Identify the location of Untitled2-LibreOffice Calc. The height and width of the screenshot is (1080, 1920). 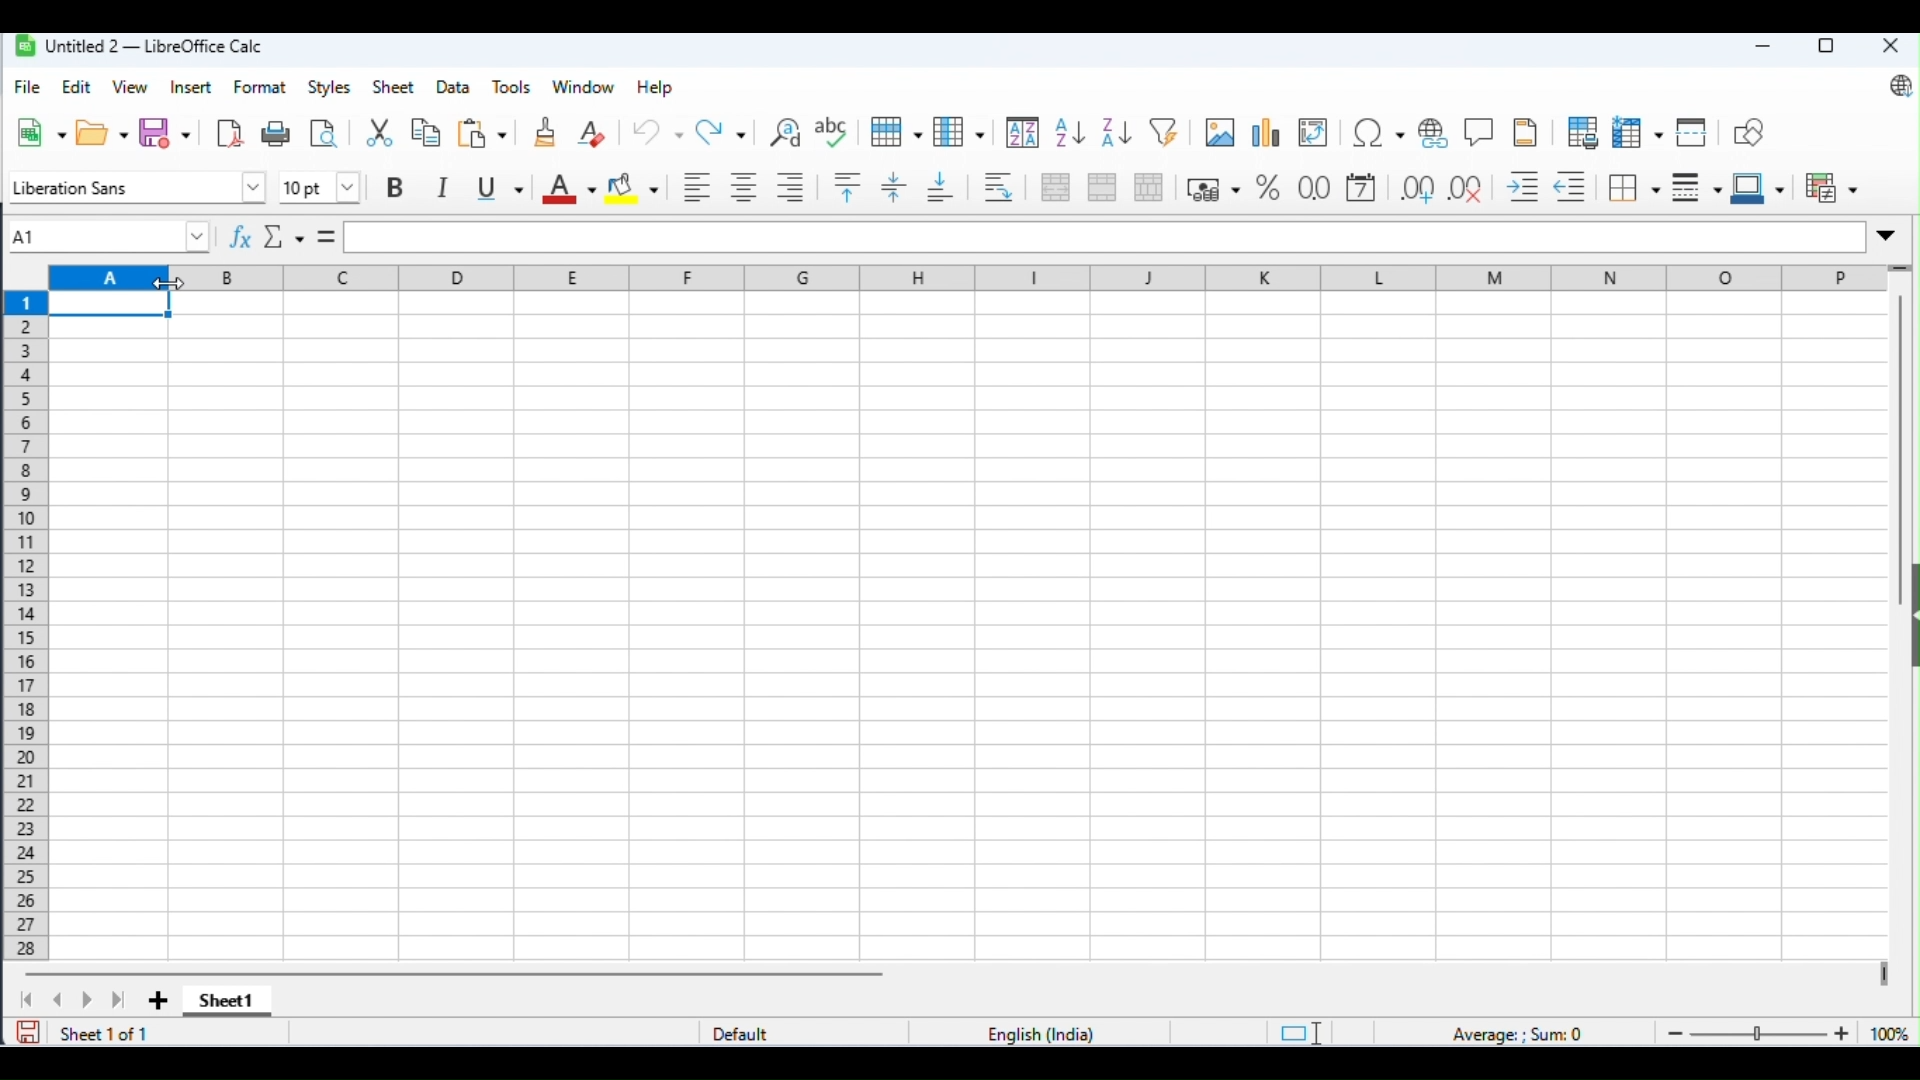
(141, 44).